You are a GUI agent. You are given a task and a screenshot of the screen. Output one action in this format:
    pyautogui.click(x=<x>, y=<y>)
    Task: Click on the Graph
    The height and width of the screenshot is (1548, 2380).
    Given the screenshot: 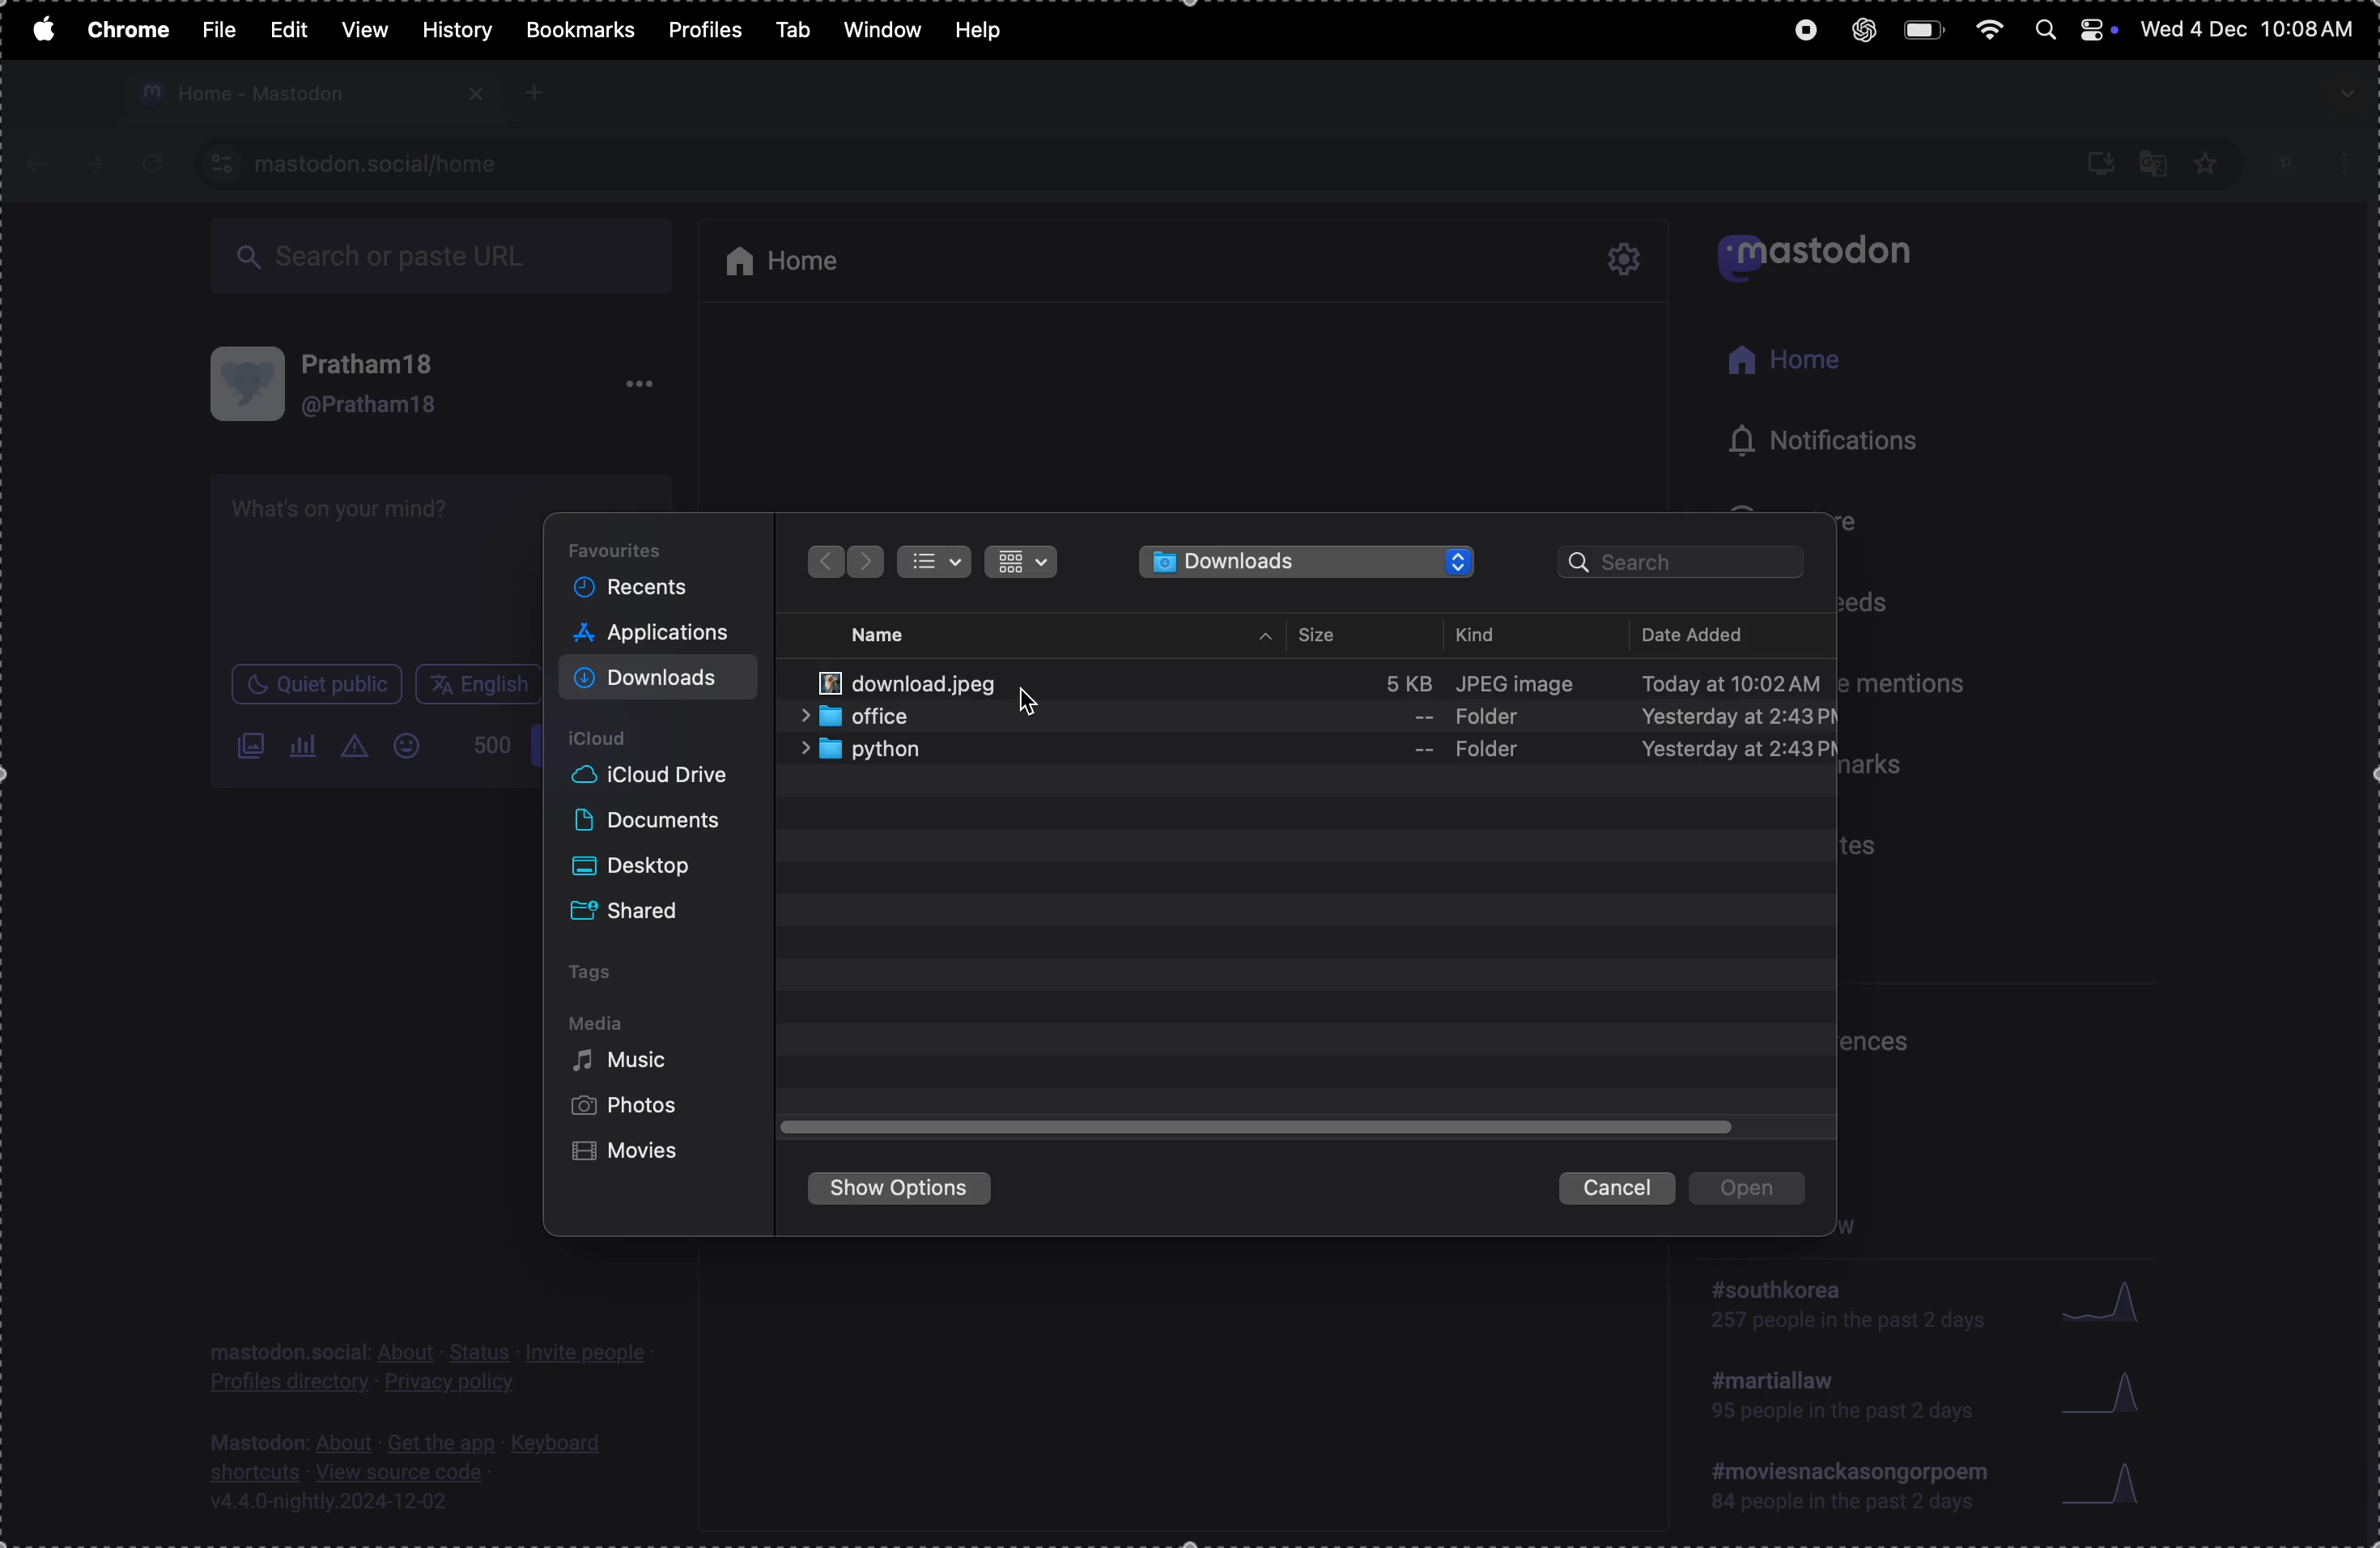 What is the action you would take?
    pyautogui.click(x=2104, y=1301)
    